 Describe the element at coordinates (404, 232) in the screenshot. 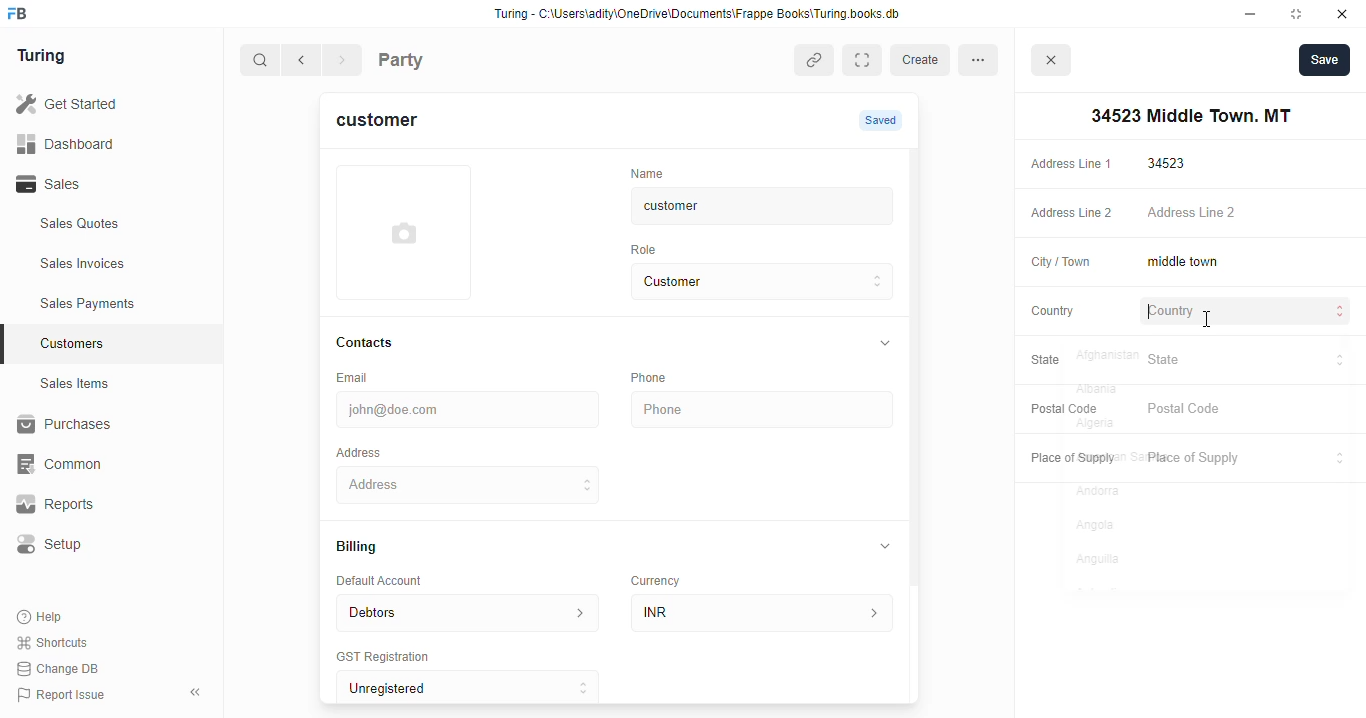

I see `add profile photo` at that location.